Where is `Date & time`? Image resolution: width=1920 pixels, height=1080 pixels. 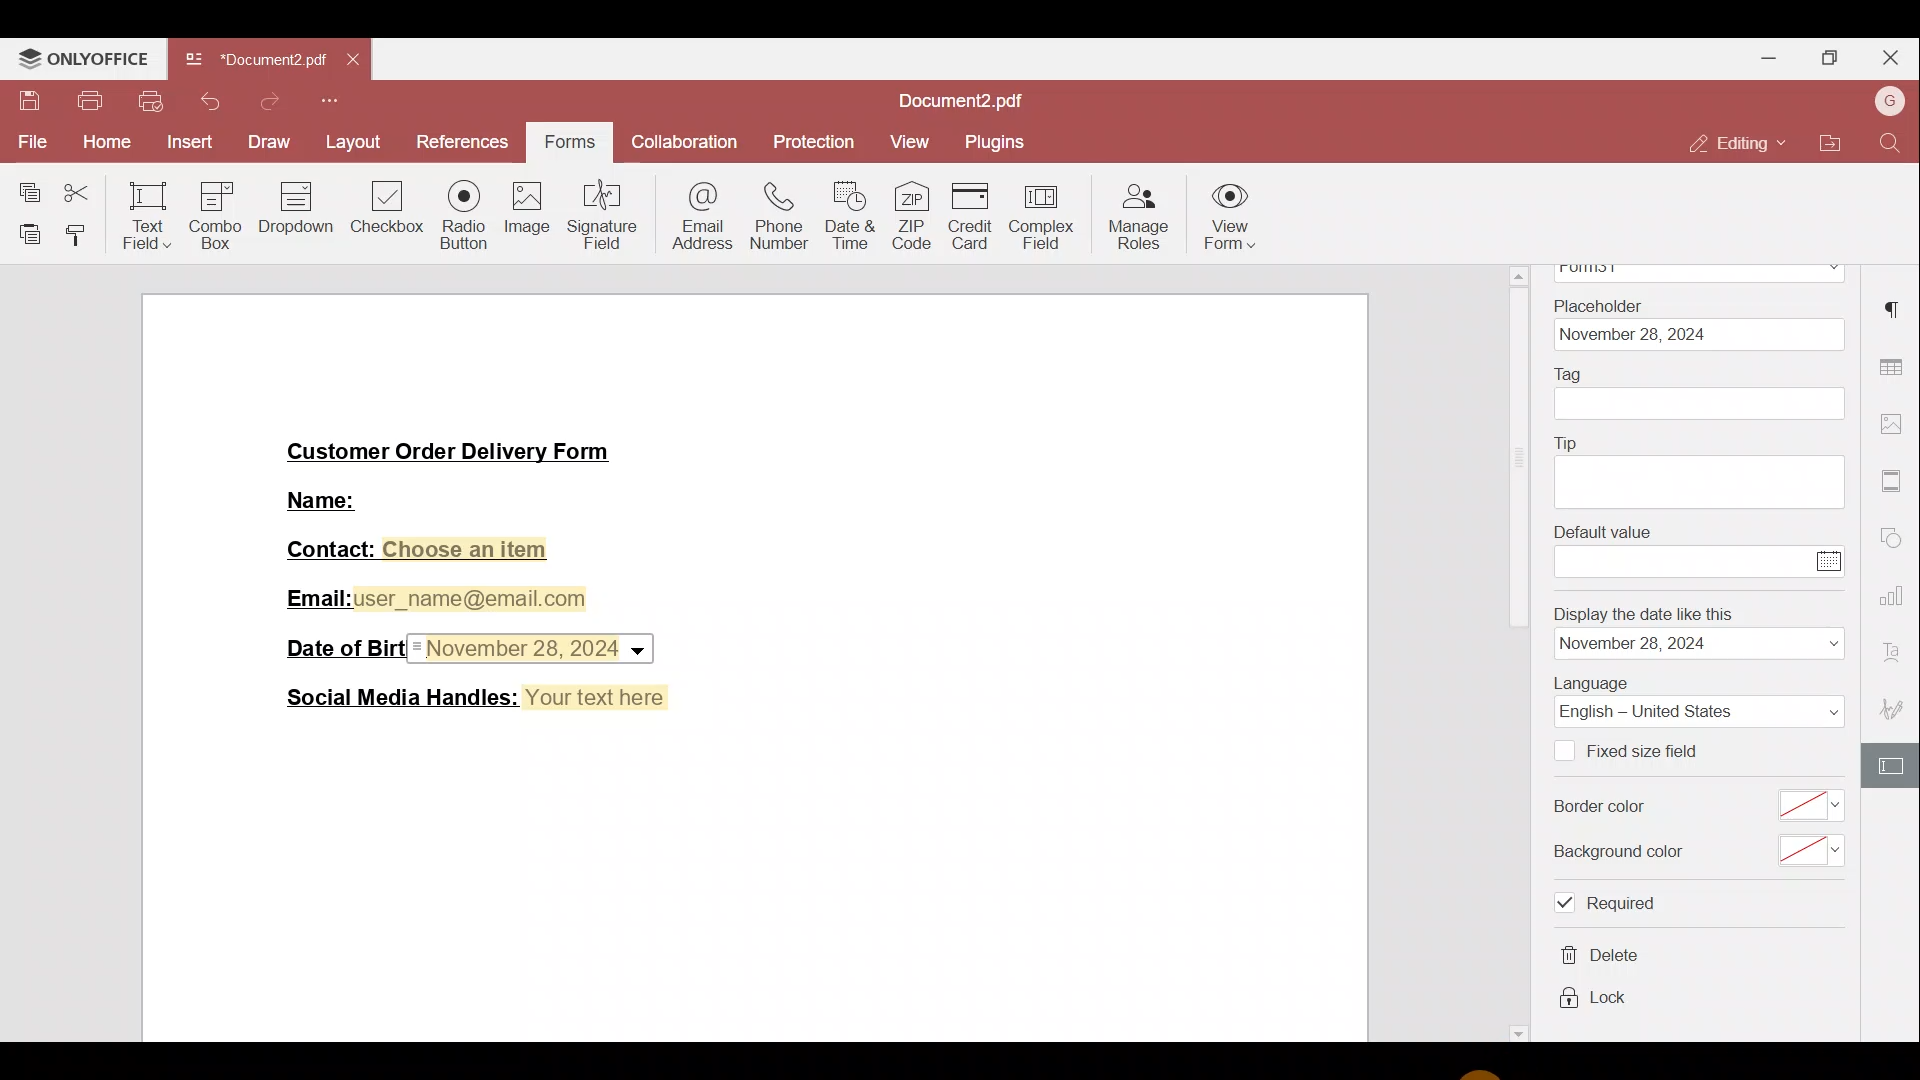 Date & time is located at coordinates (851, 216).